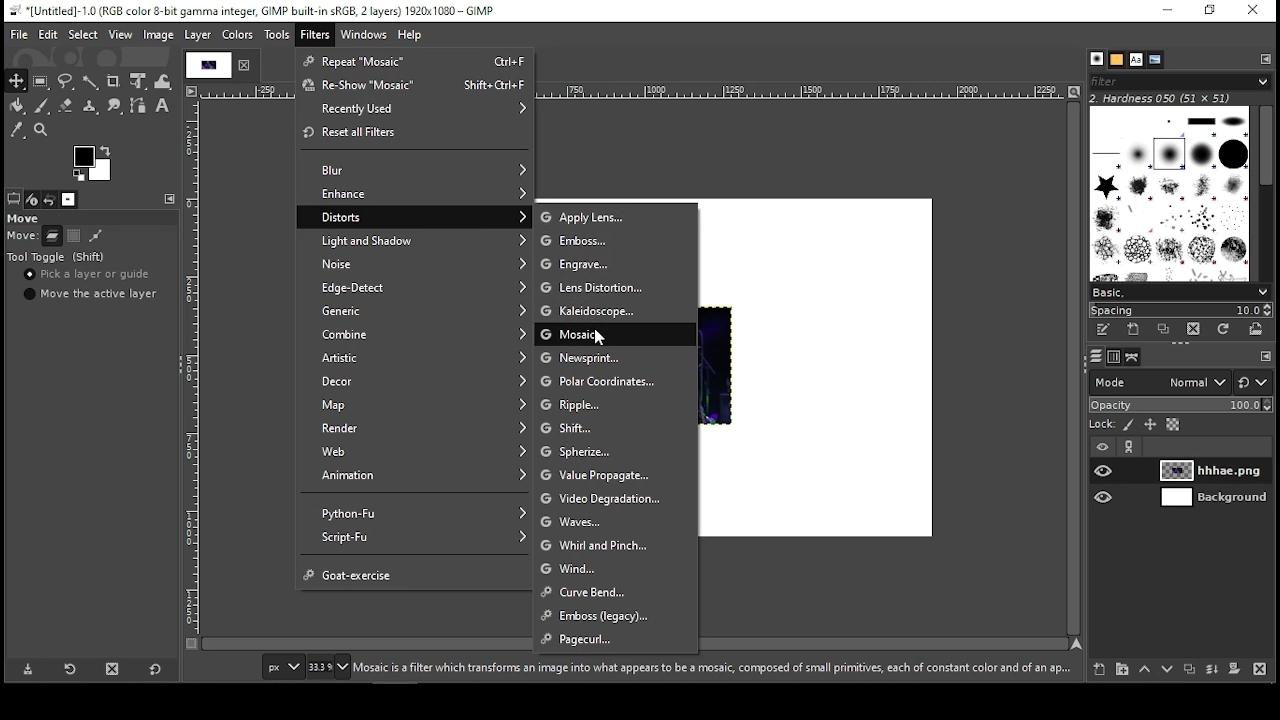 Image resolution: width=1280 pixels, height=720 pixels. I want to click on delete brush, so click(1192, 330).